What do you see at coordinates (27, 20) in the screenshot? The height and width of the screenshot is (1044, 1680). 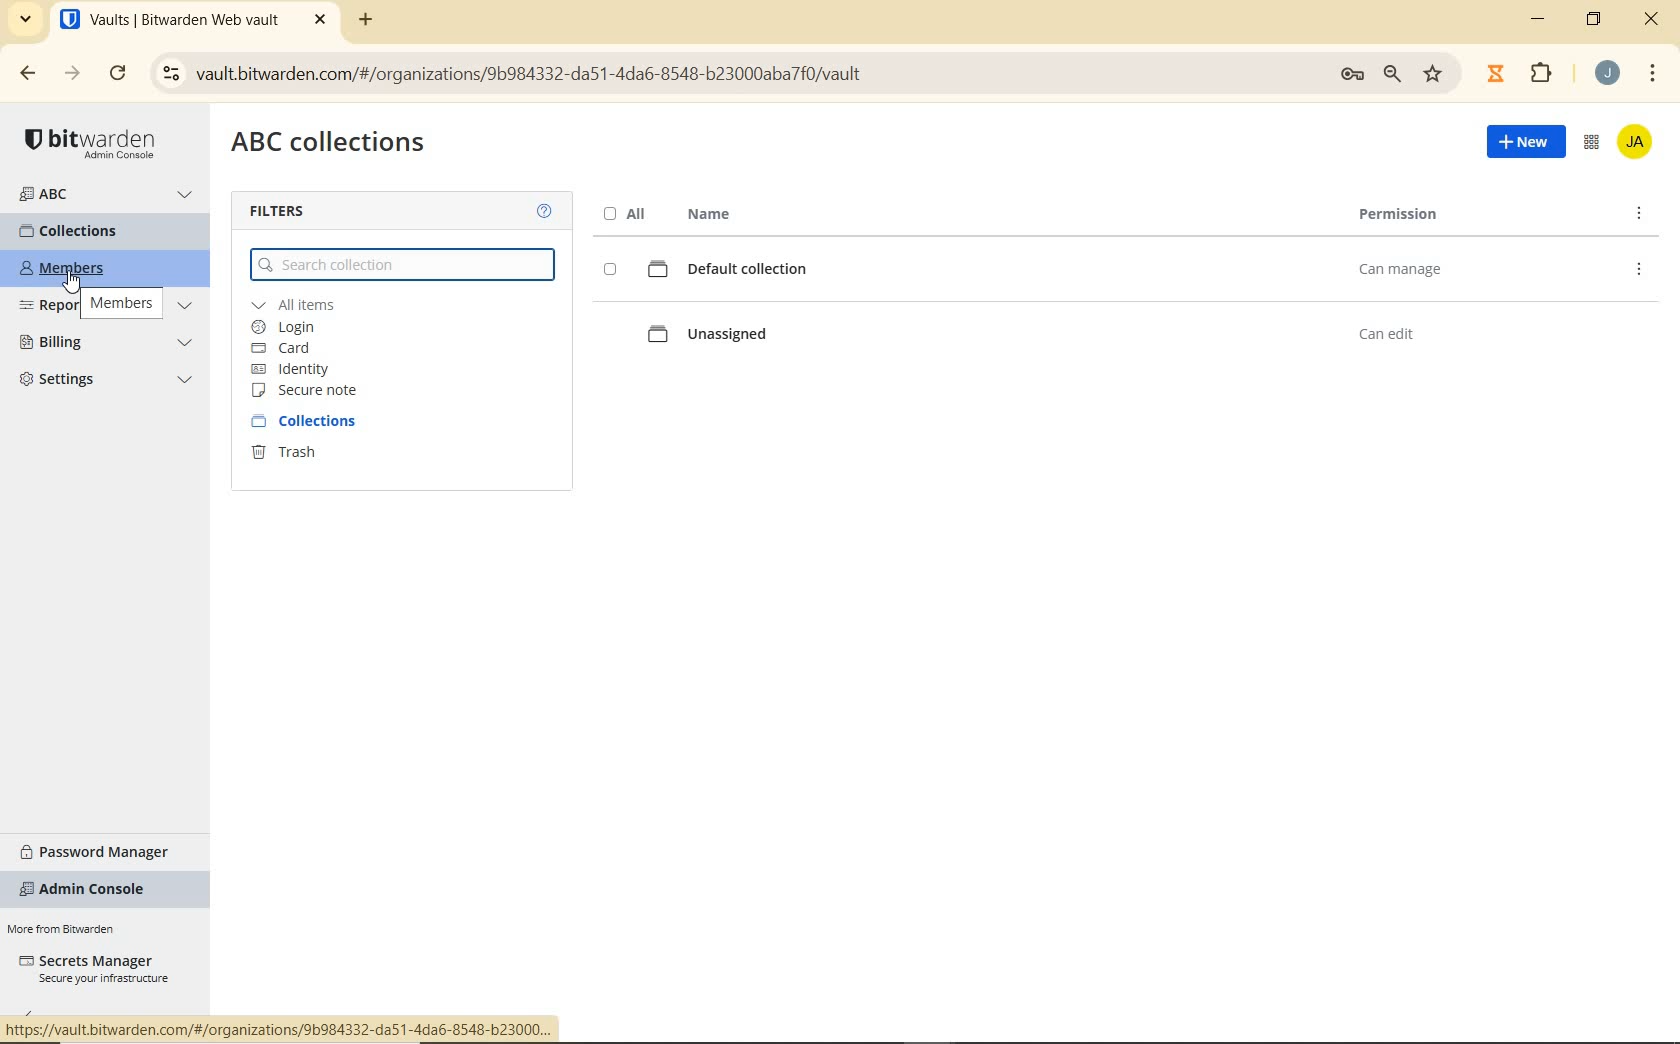 I see `SEARCH TABS` at bounding box center [27, 20].